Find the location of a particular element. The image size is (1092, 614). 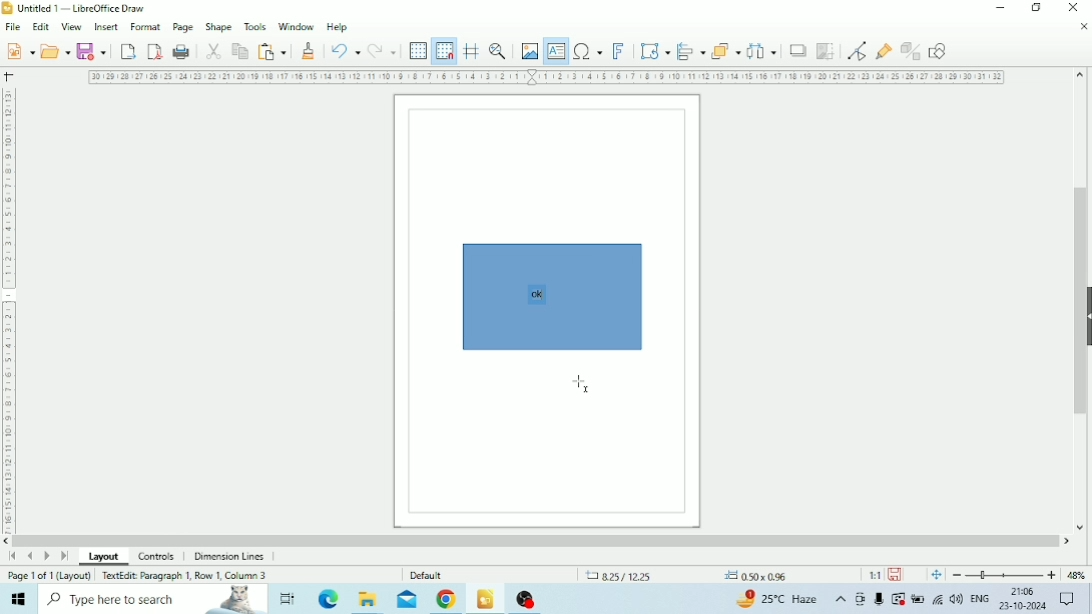

Snap to Grid is located at coordinates (445, 52).